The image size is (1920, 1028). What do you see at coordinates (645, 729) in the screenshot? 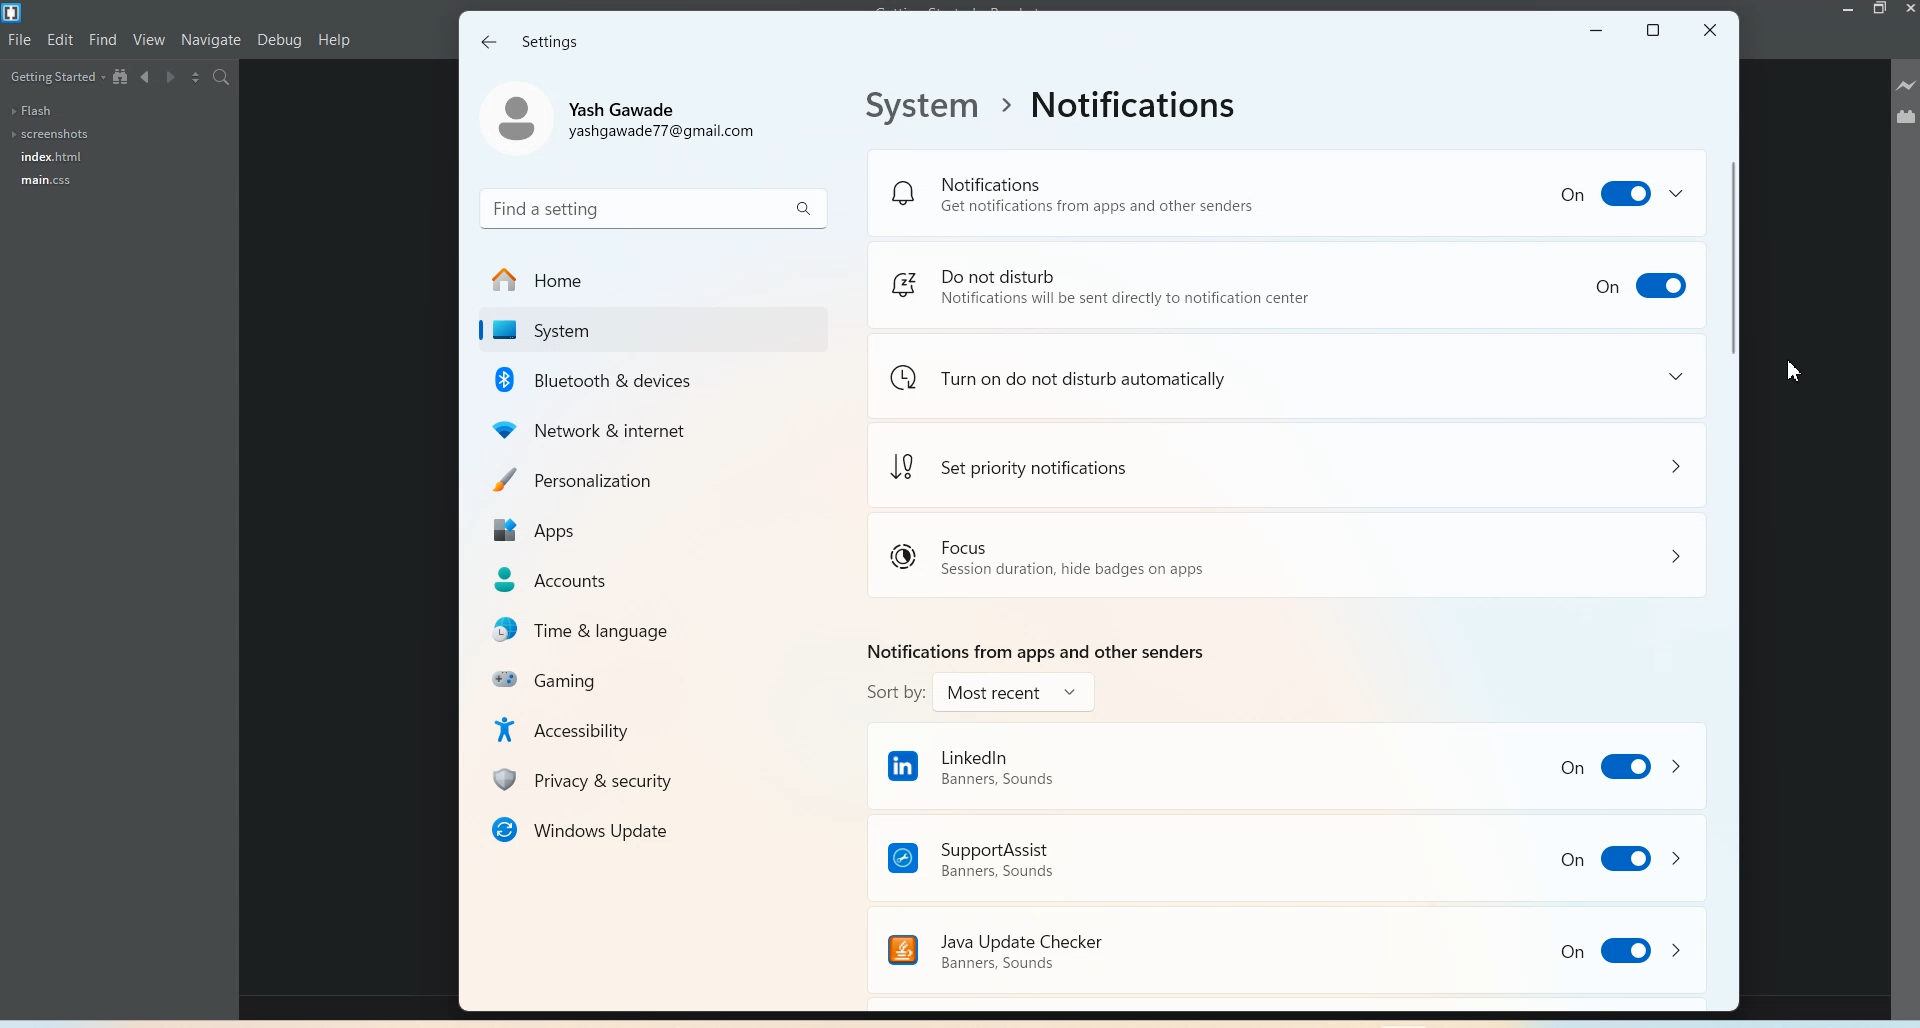
I see `Accessibility` at bounding box center [645, 729].